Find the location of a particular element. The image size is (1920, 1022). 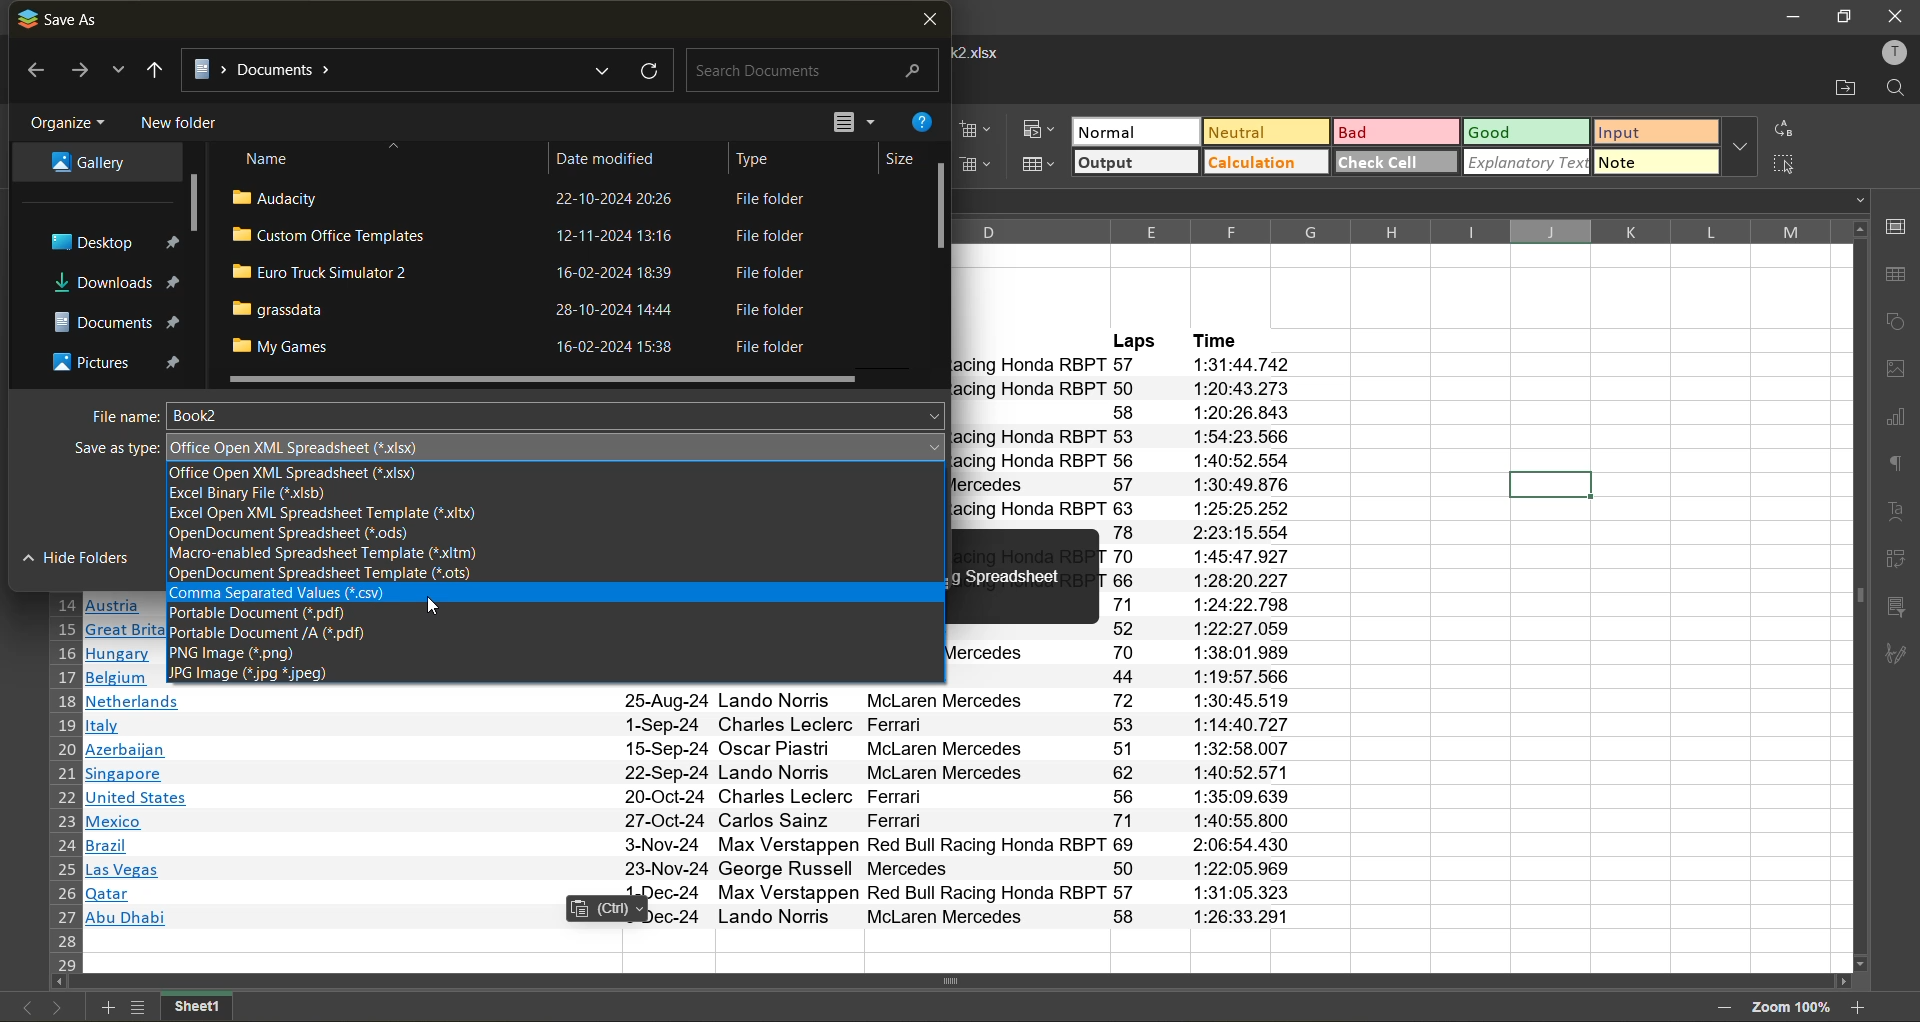

pdf is located at coordinates (268, 614).